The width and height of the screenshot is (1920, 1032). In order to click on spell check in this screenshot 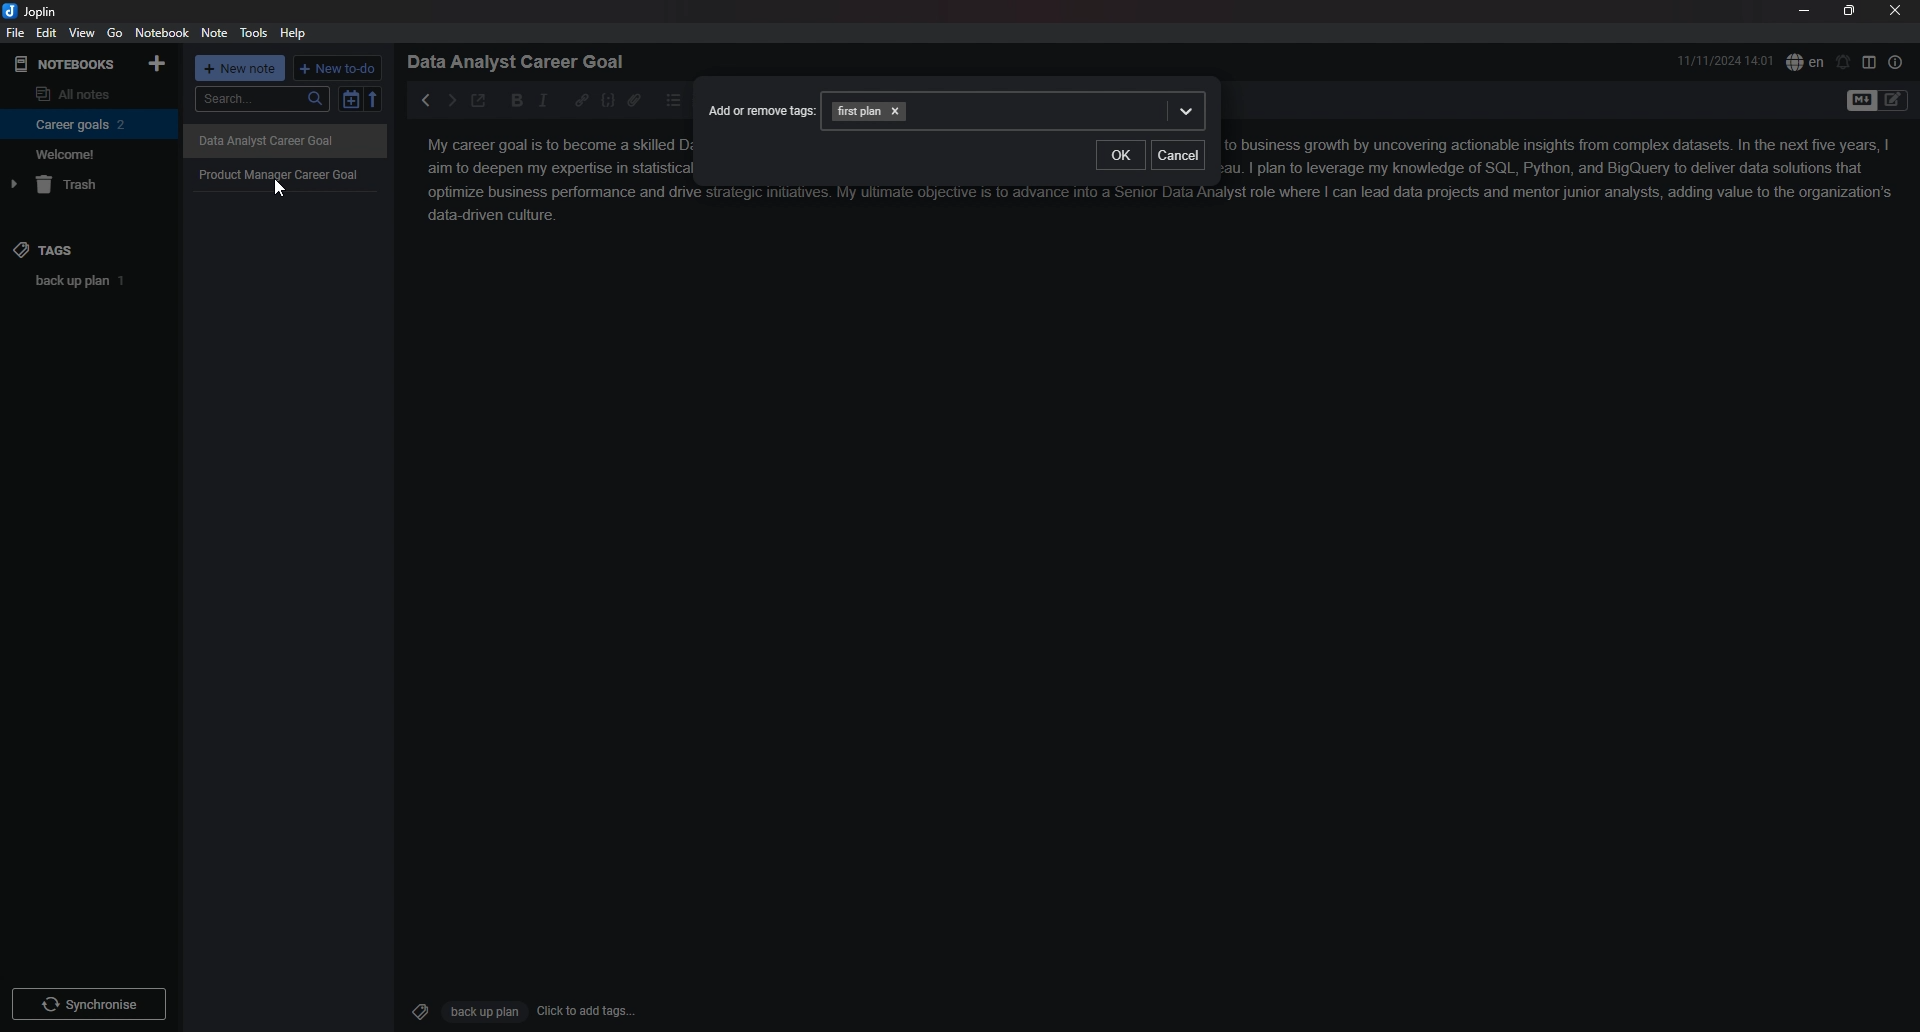, I will do `click(1805, 62)`.